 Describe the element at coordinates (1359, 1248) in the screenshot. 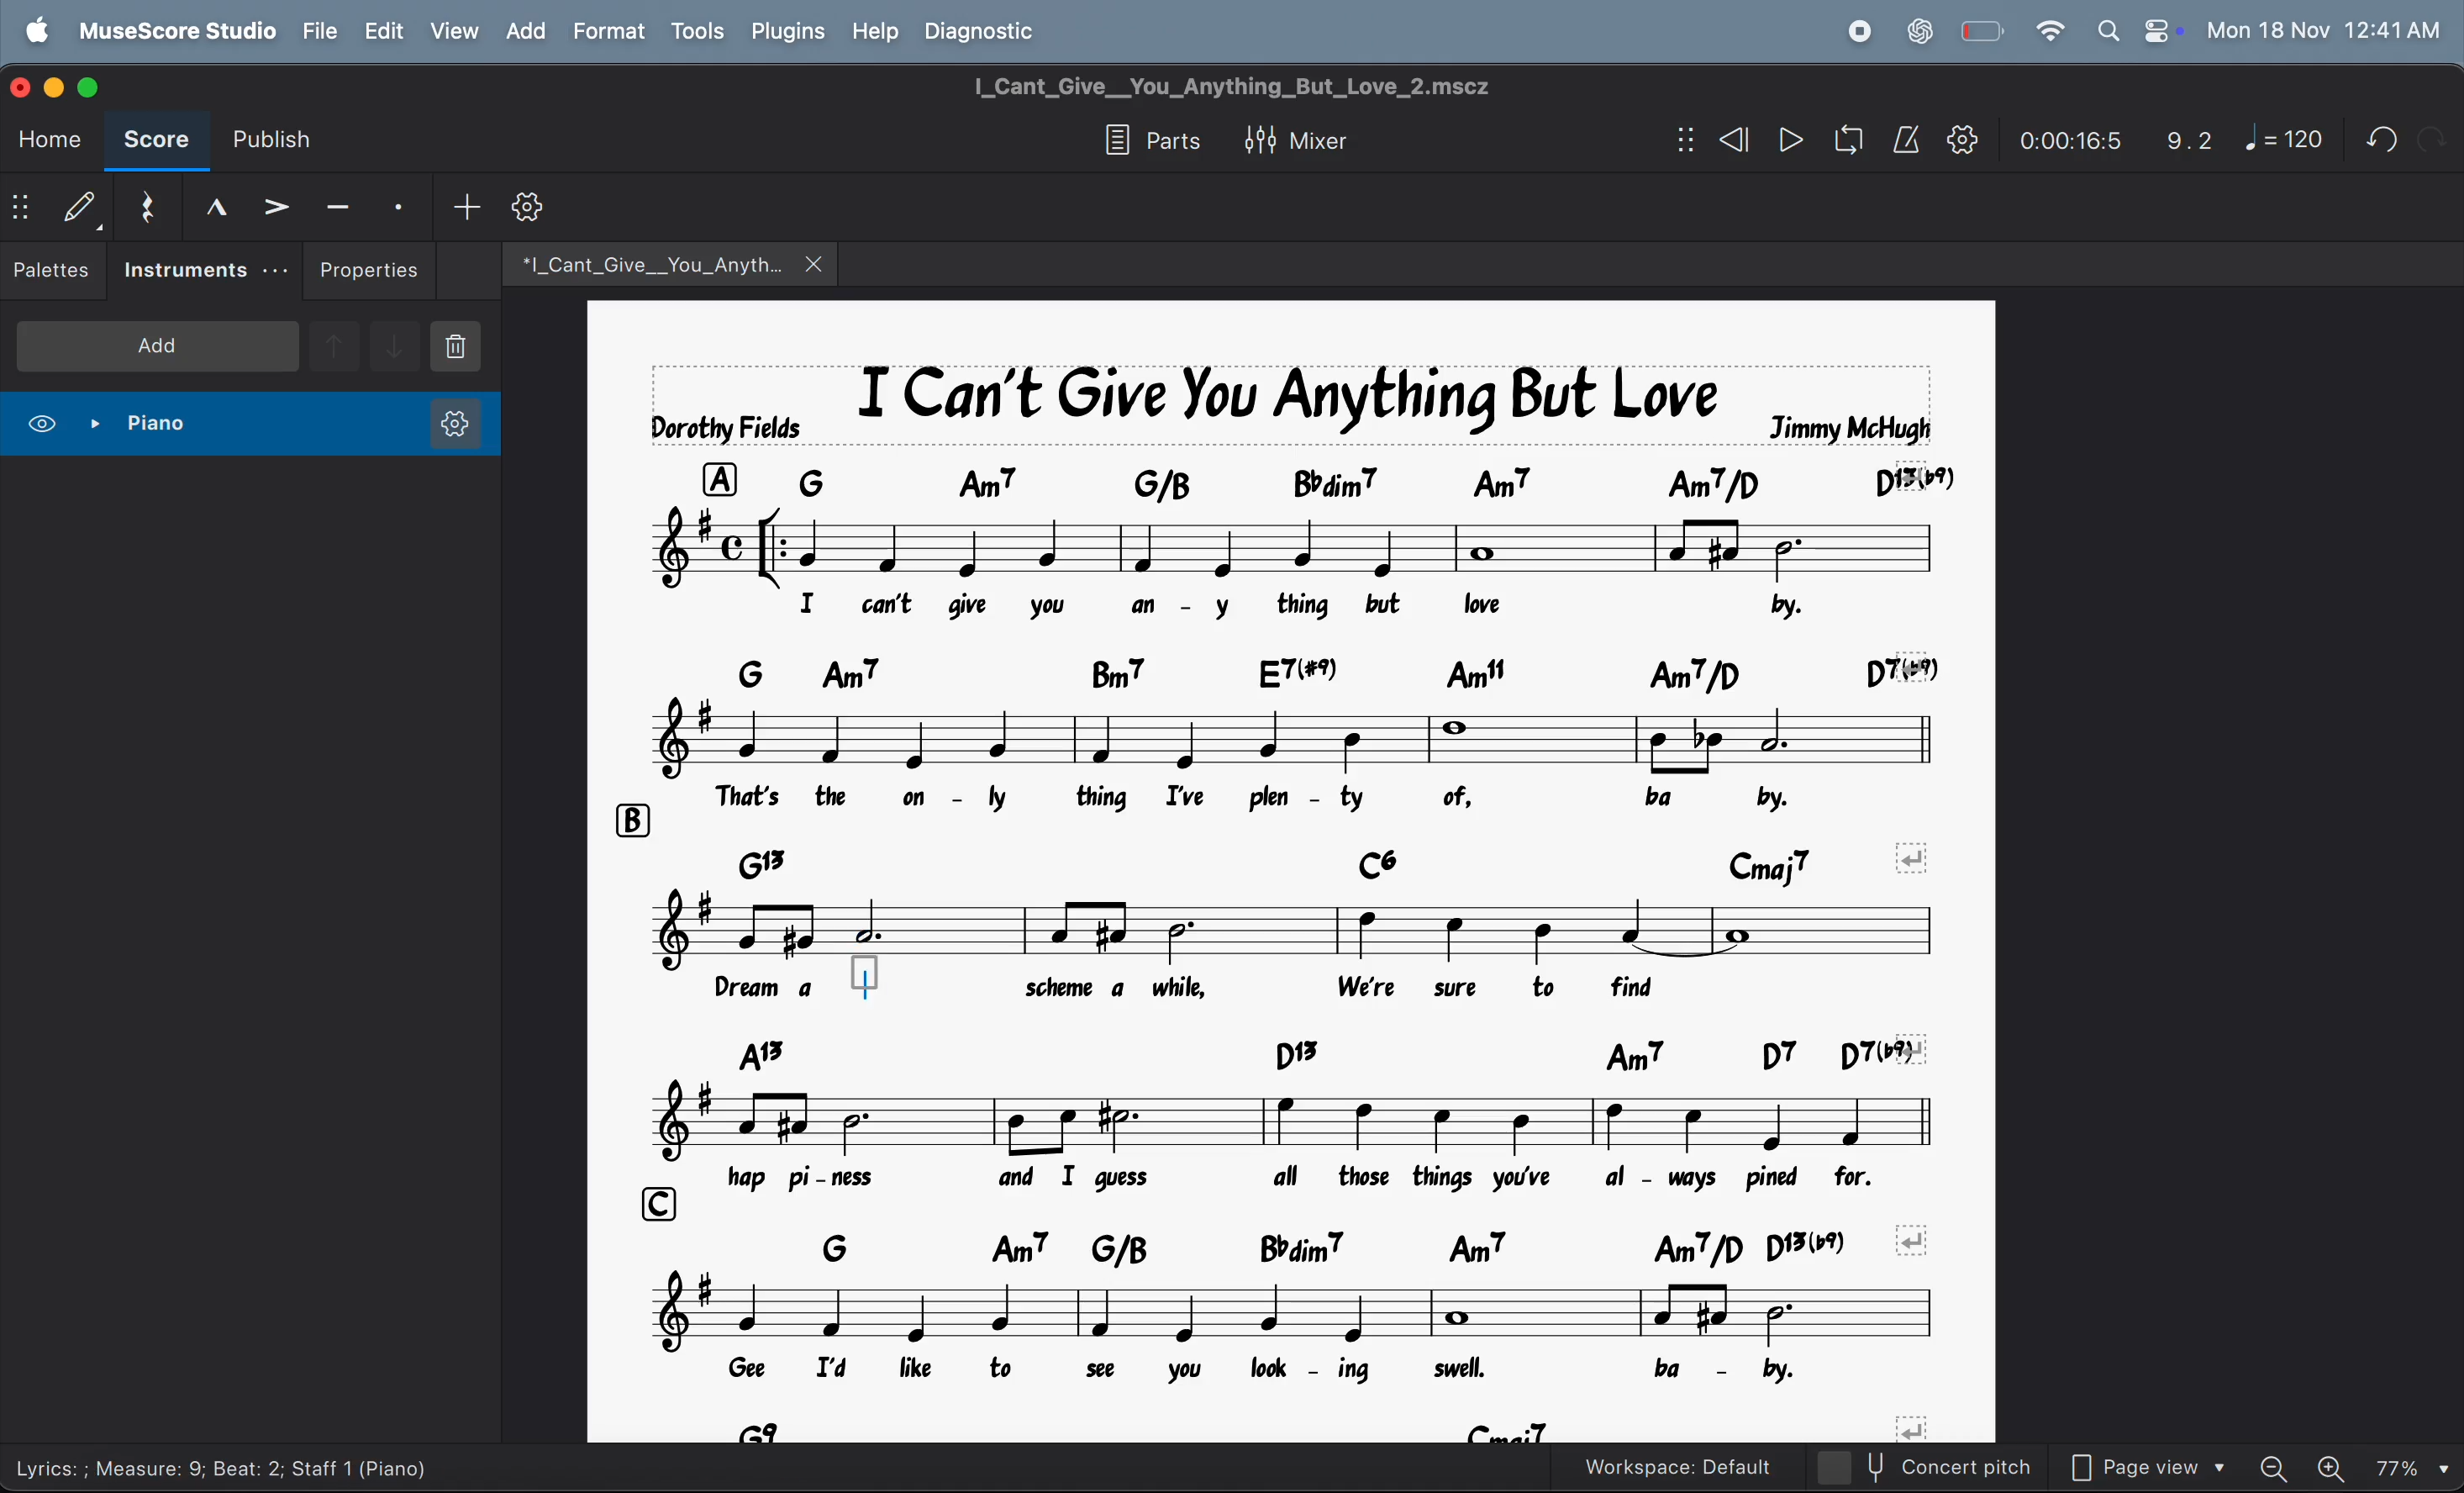

I see `chord symbols` at that location.